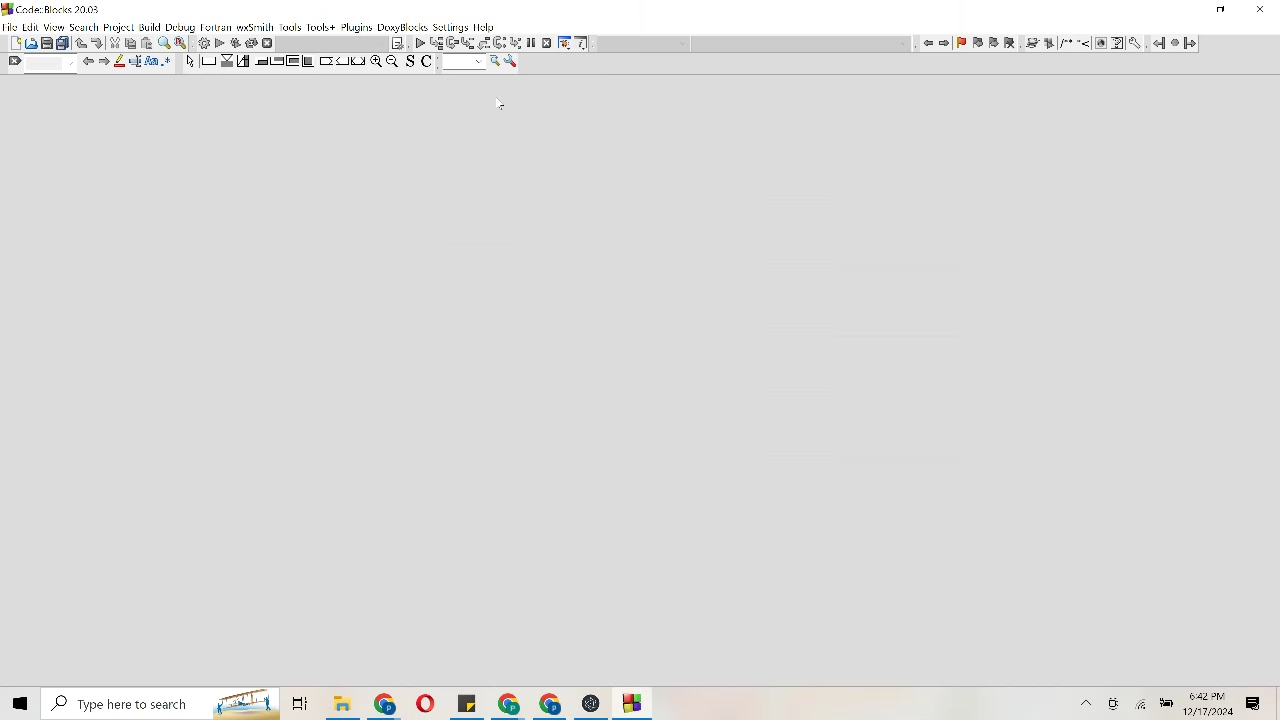 This screenshot has width=1280, height=720. I want to click on Settings, so click(202, 43).